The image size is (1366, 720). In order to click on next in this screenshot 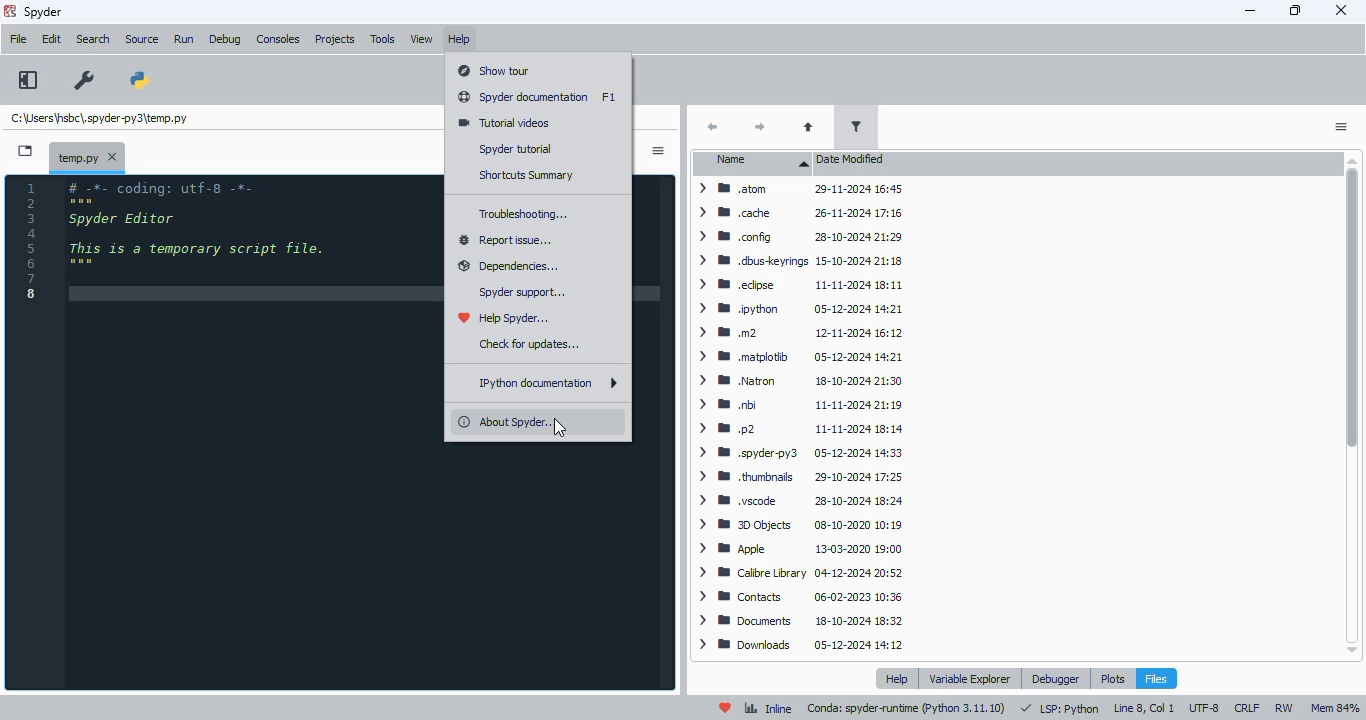, I will do `click(762, 128)`.